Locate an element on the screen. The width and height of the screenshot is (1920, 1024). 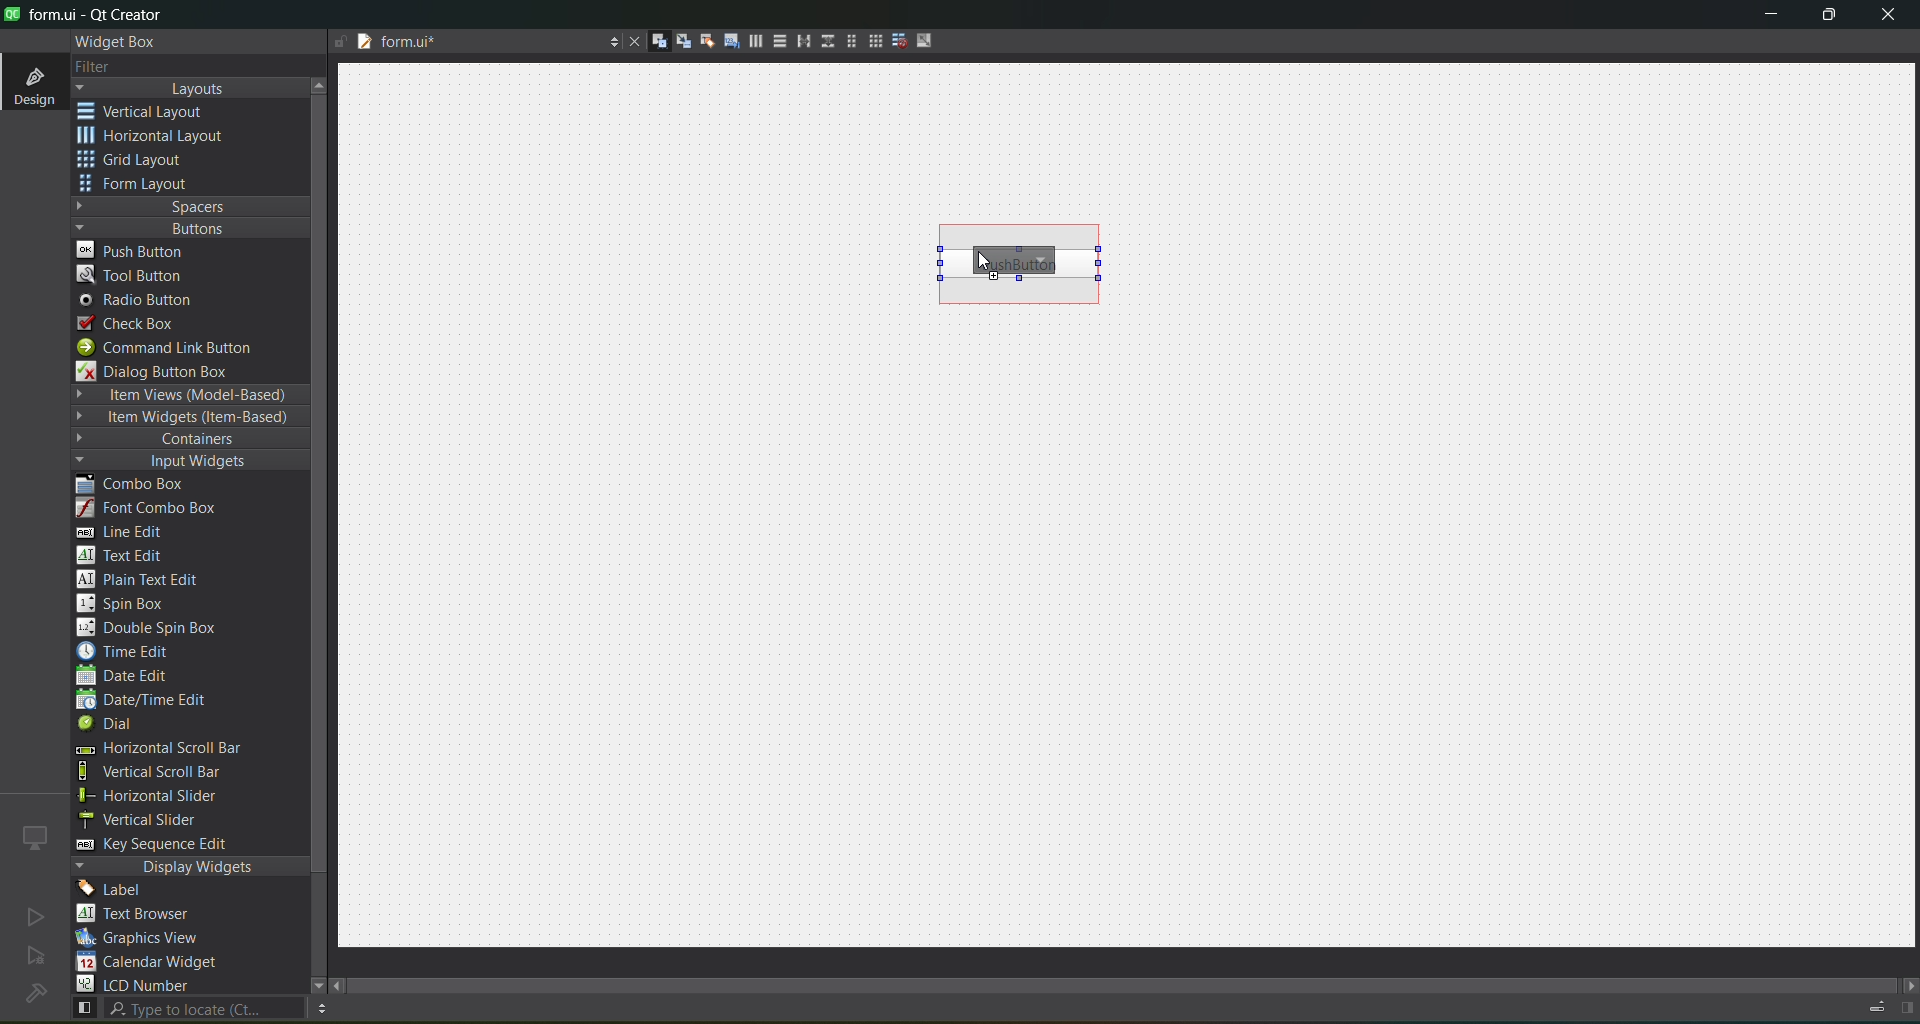
break layout is located at coordinates (894, 42).